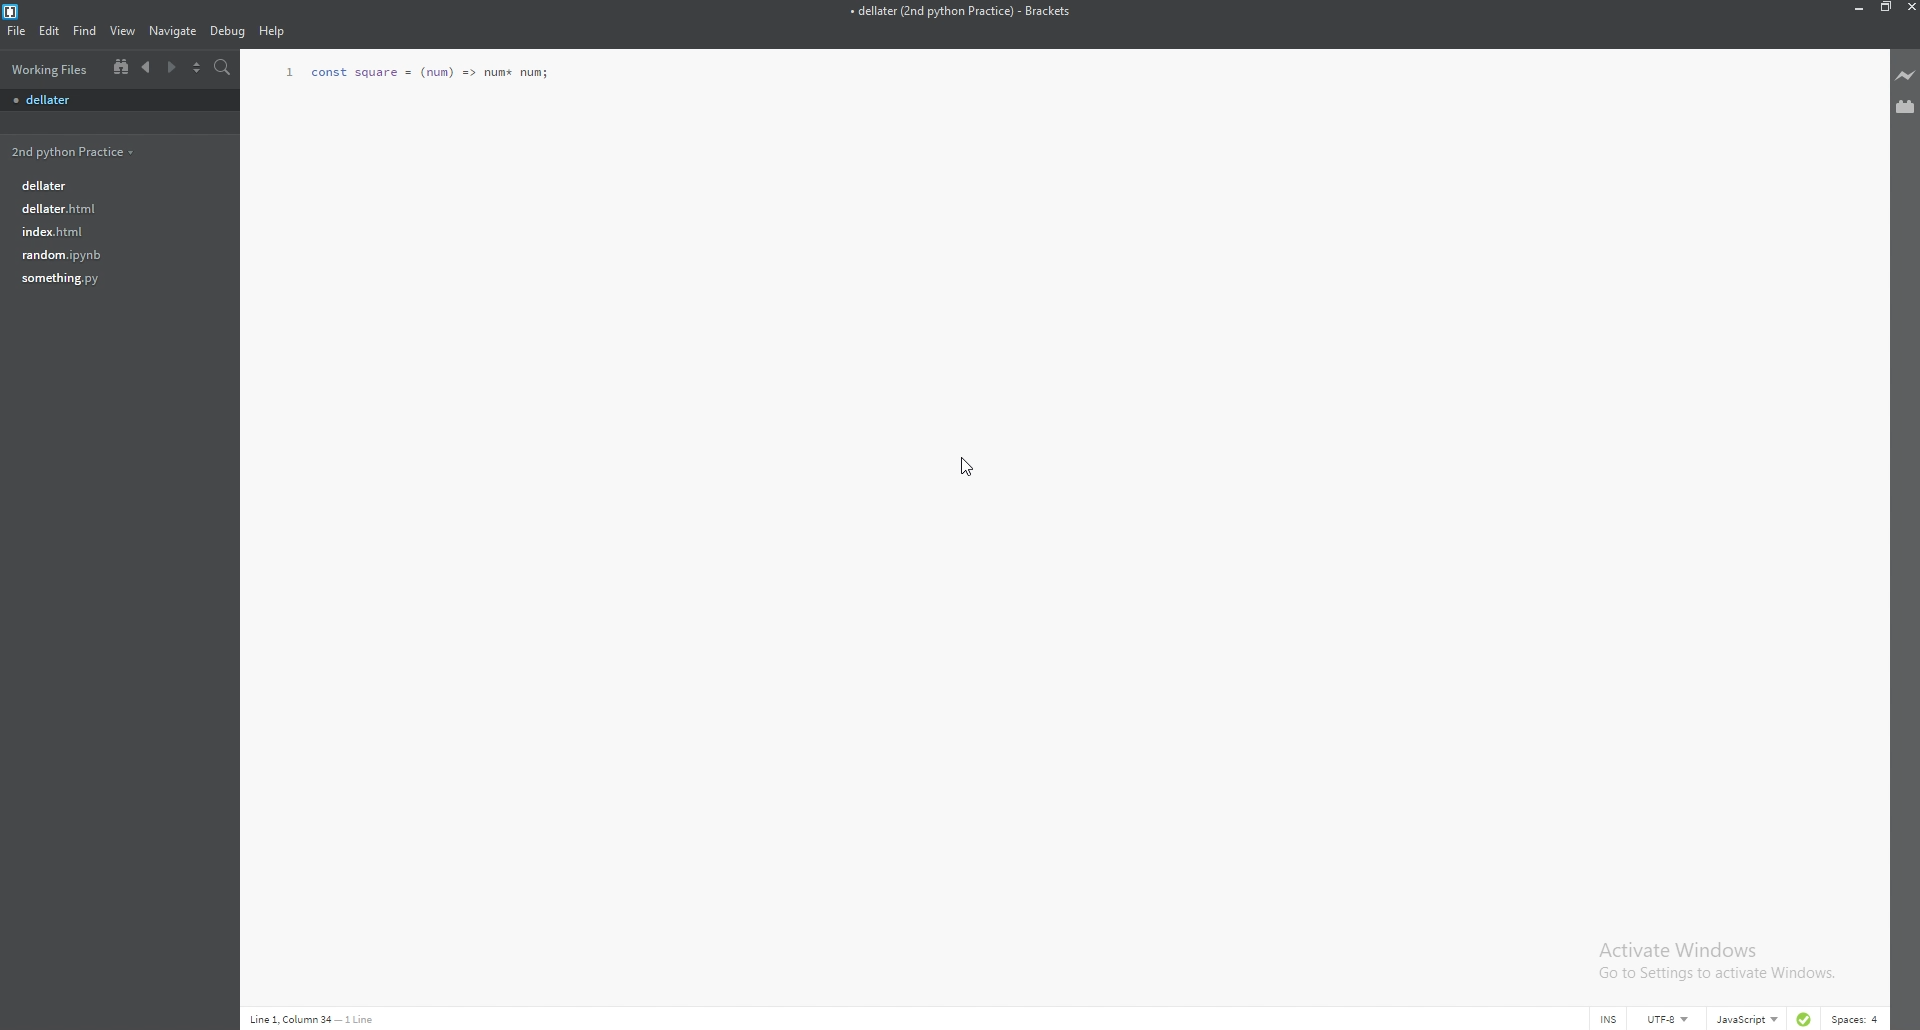  I want to click on file, so click(113, 254).